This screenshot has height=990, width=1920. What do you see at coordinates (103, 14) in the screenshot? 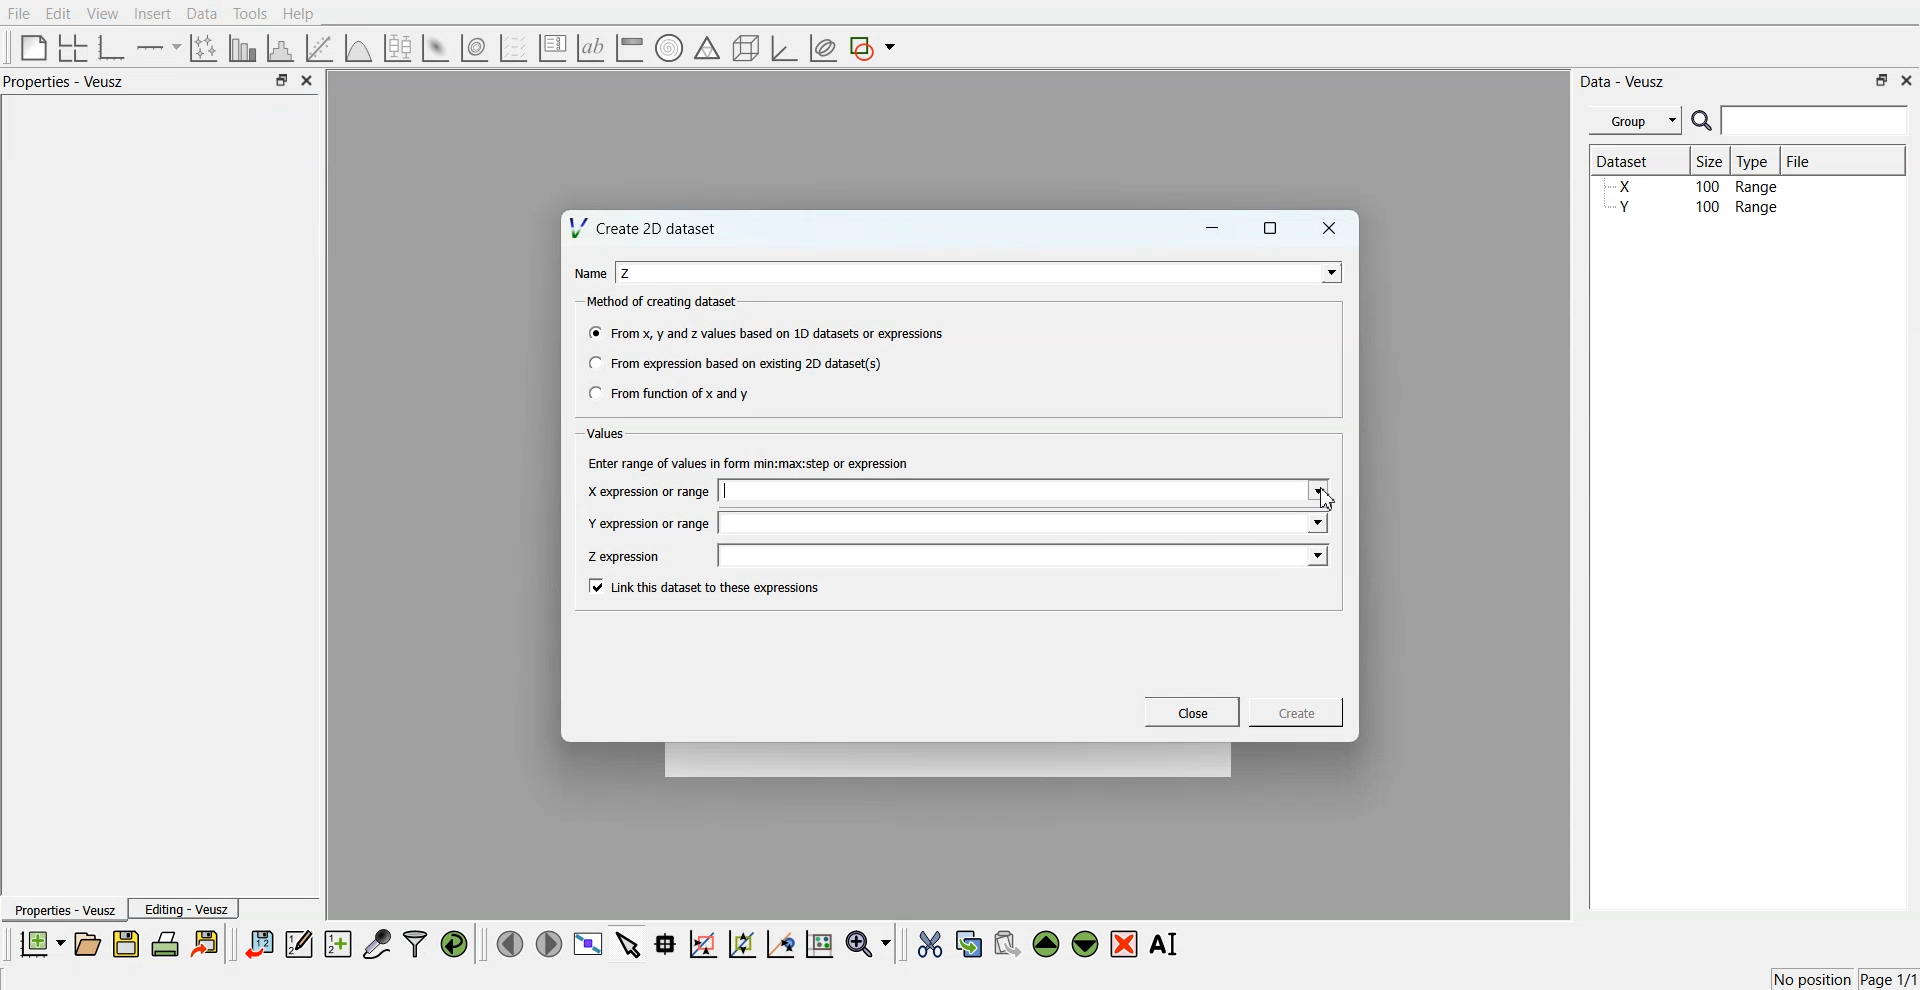
I see `View` at bounding box center [103, 14].